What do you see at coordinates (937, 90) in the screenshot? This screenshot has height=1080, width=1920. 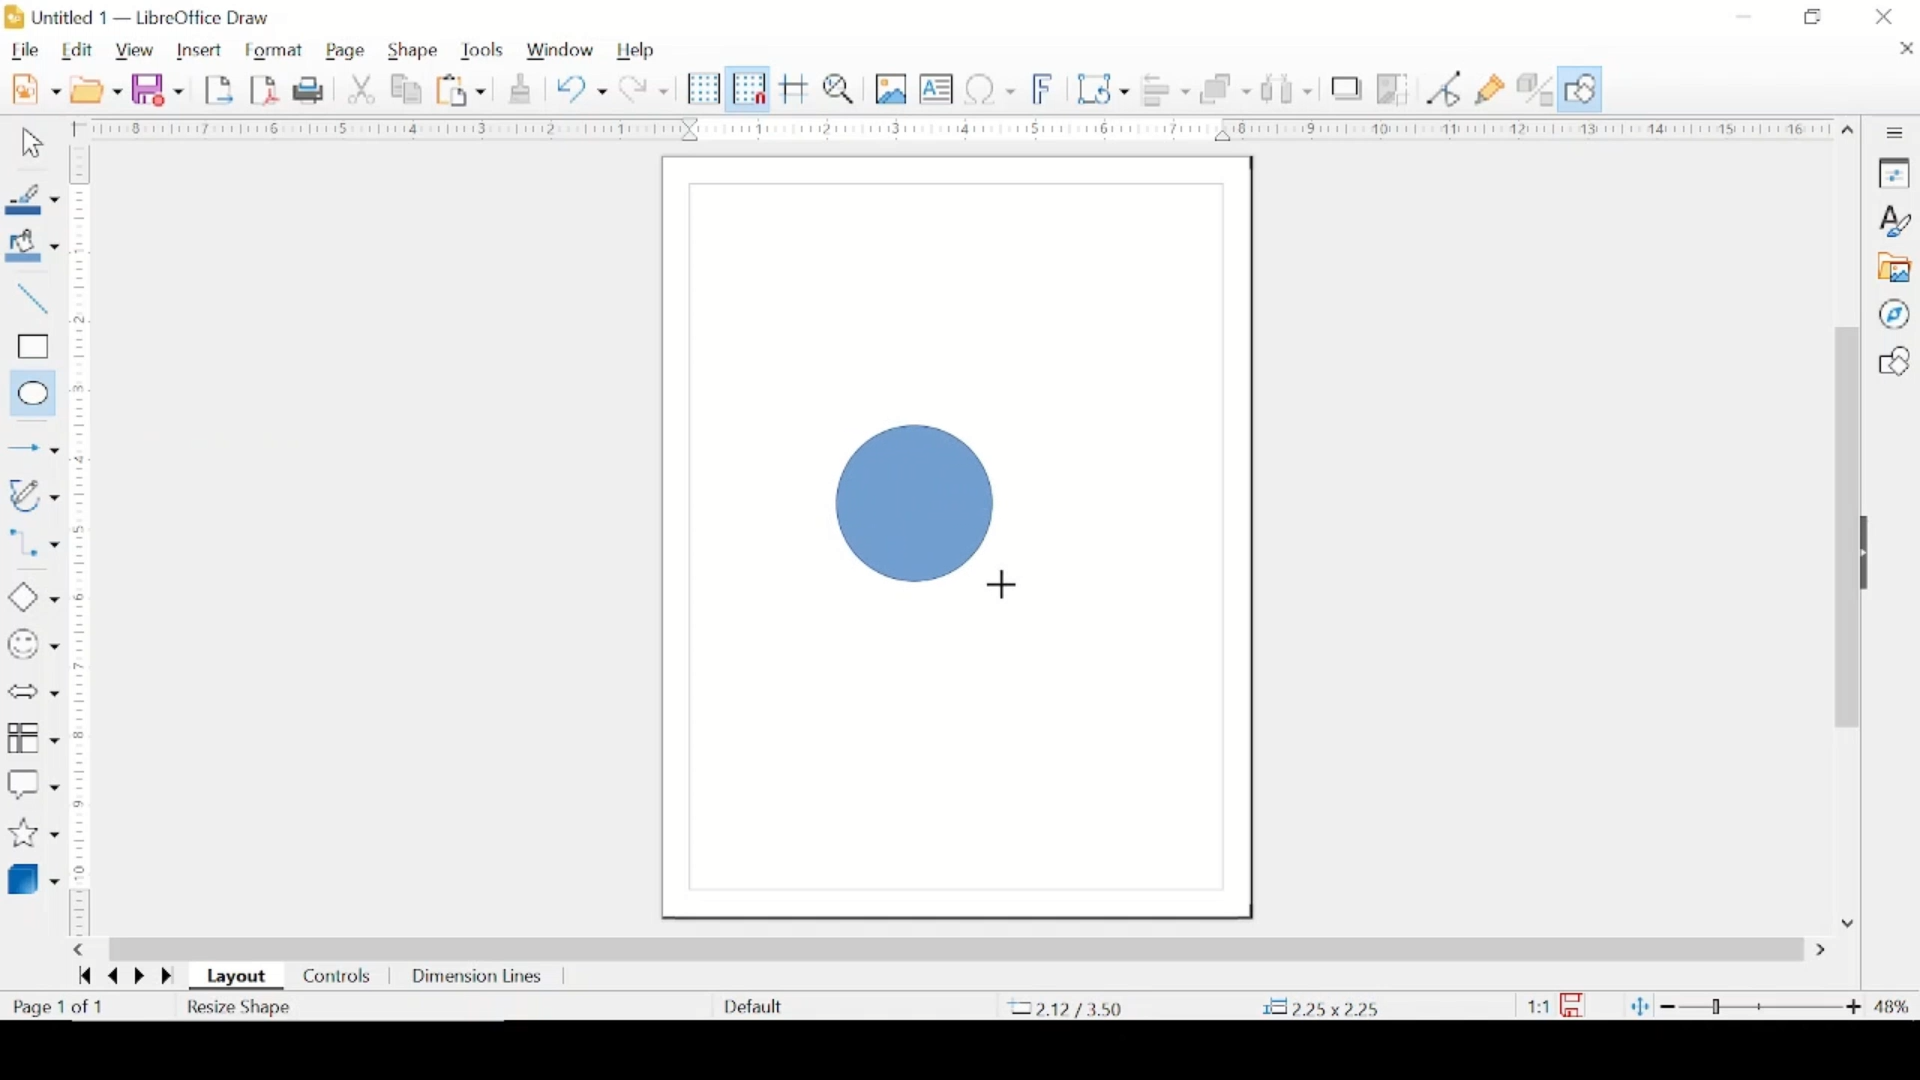 I see `insert textbox` at bounding box center [937, 90].